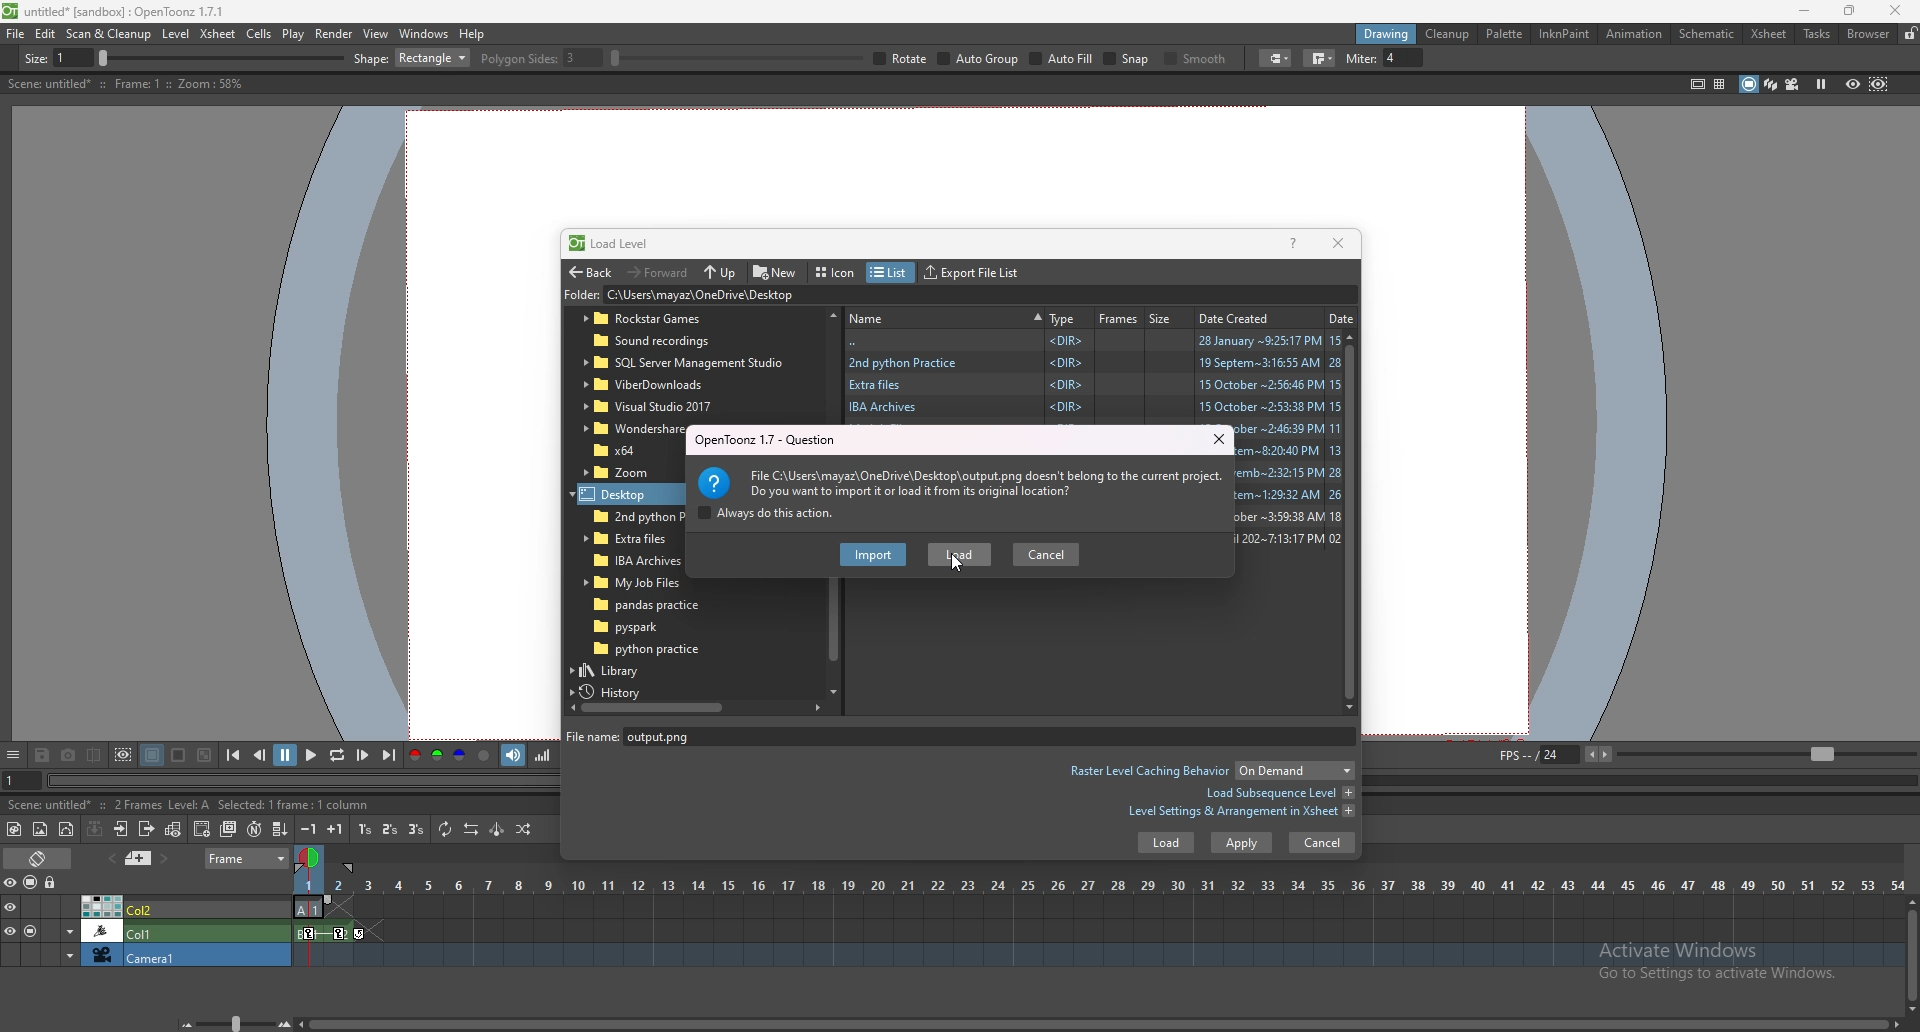 This screenshot has height=1032, width=1920. Describe the element at coordinates (294, 34) in the screenshot. I see `play` at that location.